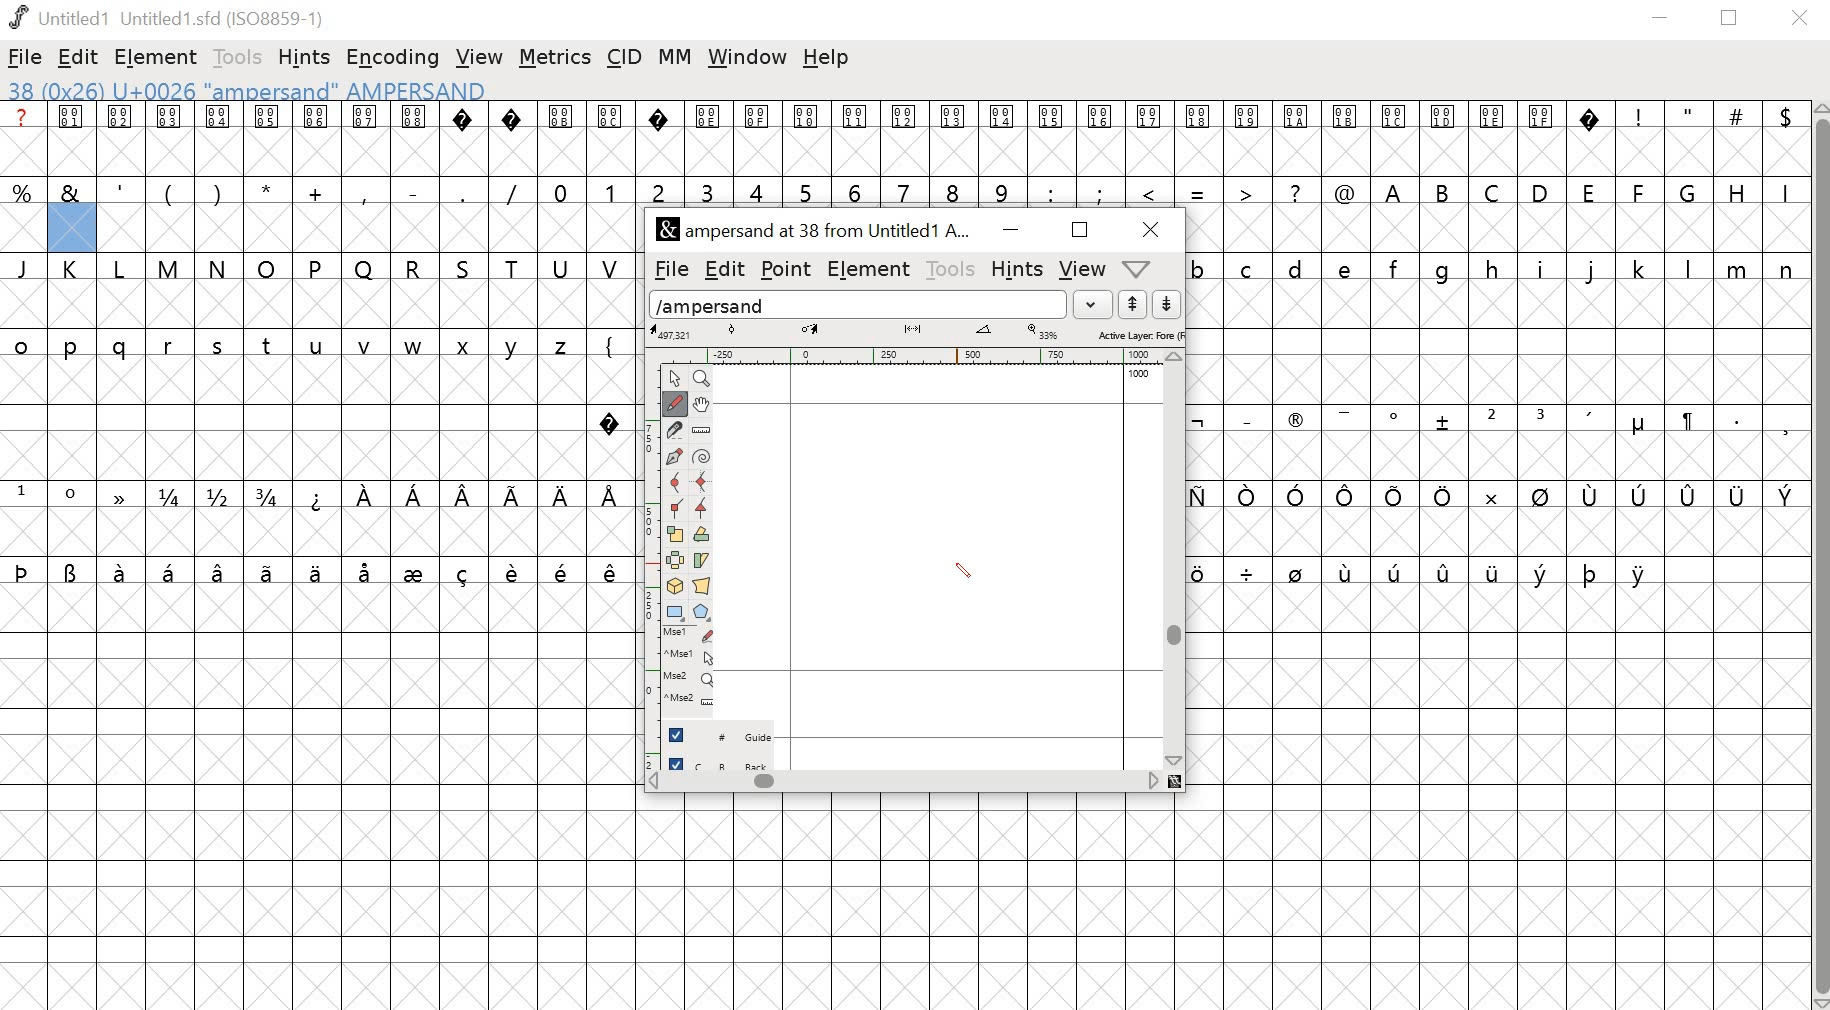 This screenshot has height=1010, width=1830. Describe the element at coordinates (267, 267) in the screenshot. I see `O` at that location.